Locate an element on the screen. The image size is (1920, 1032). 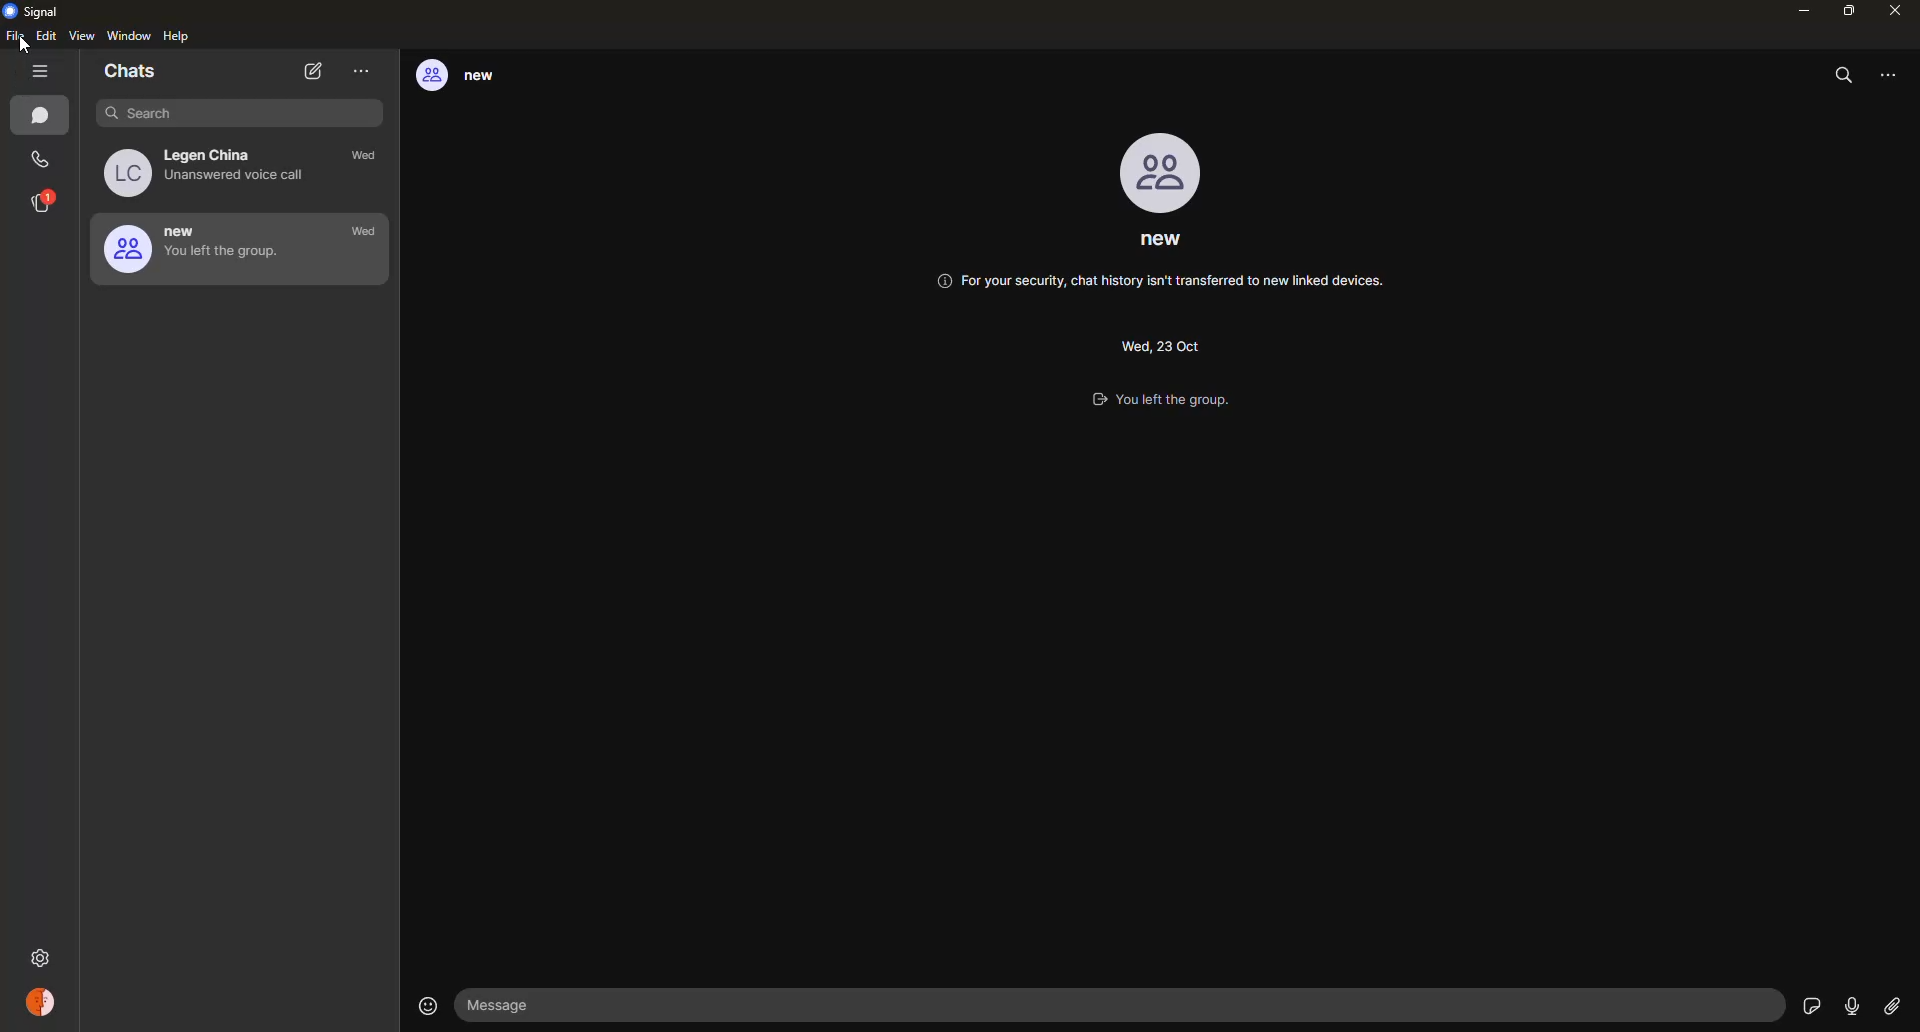
search is located at coordinates (226, 112).